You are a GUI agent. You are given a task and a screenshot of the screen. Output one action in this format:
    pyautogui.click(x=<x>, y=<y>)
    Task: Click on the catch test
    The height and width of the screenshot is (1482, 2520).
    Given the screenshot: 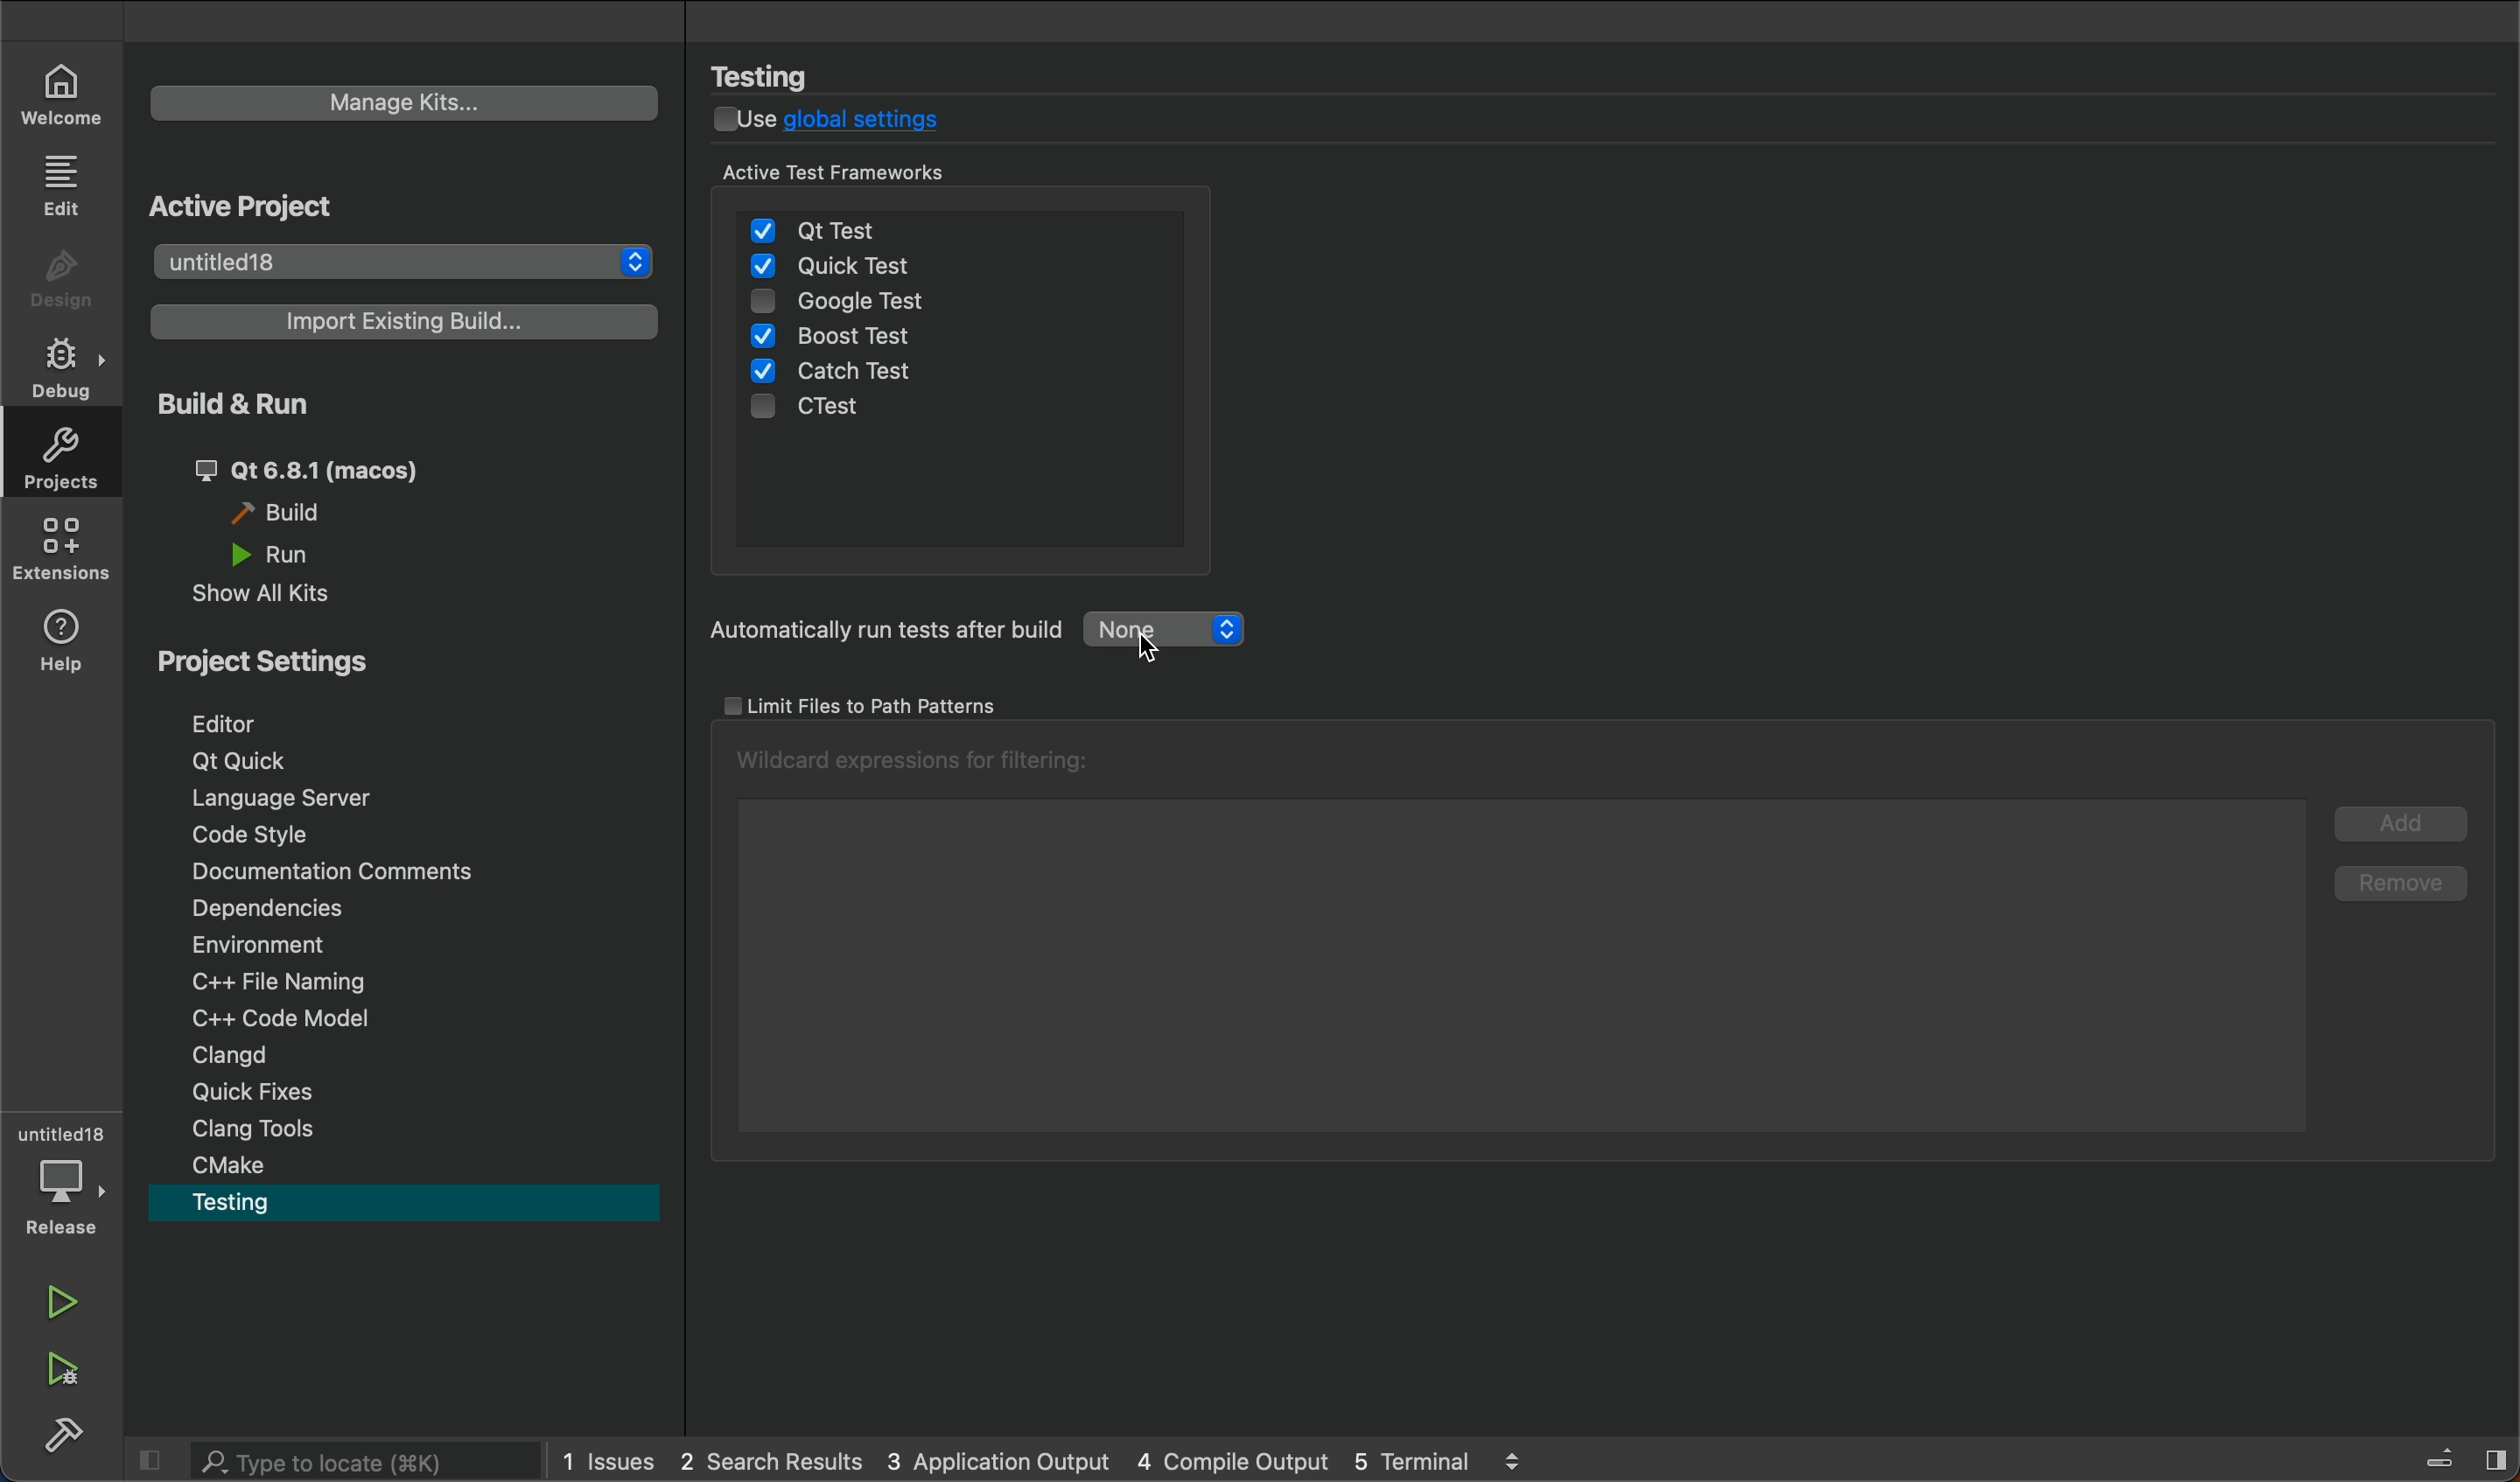 What is the action you would take?
    pyautogui.click(x=835, y=370)
    